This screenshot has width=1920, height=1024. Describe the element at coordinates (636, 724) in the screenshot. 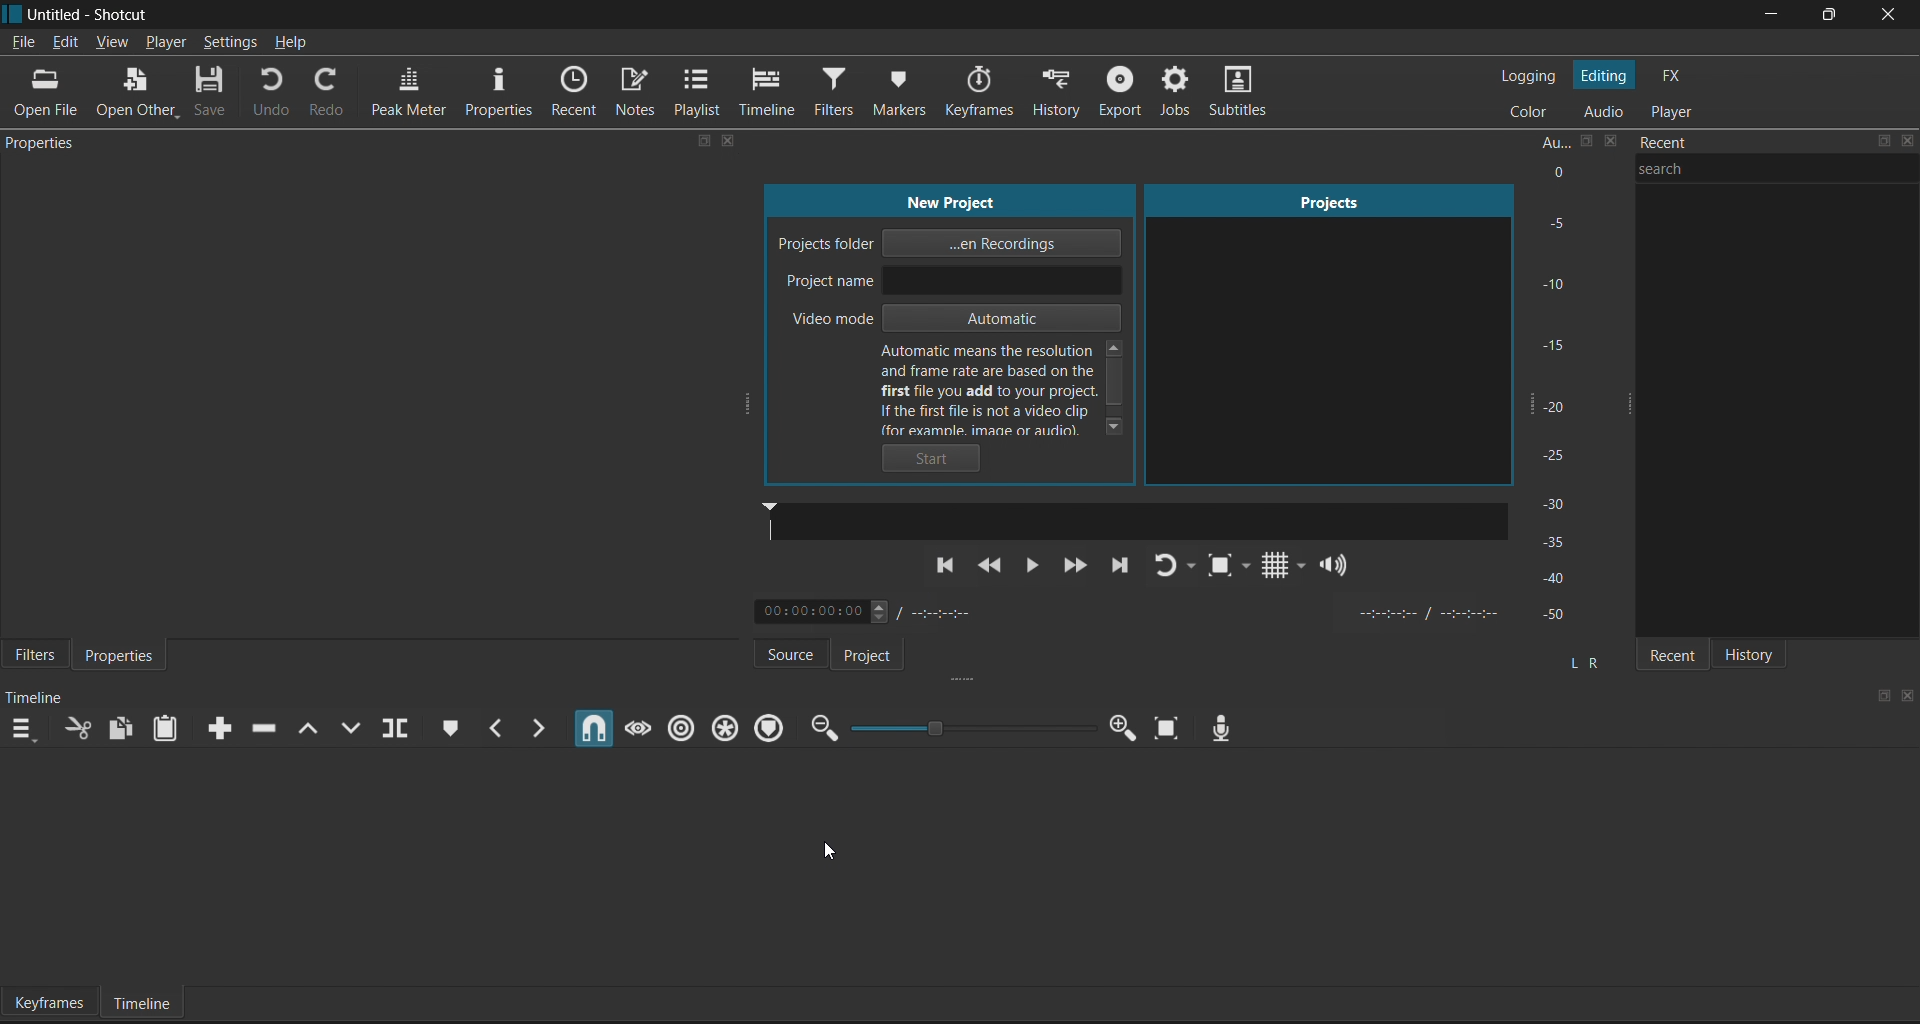

I see `Scrub while dragging` at that location.